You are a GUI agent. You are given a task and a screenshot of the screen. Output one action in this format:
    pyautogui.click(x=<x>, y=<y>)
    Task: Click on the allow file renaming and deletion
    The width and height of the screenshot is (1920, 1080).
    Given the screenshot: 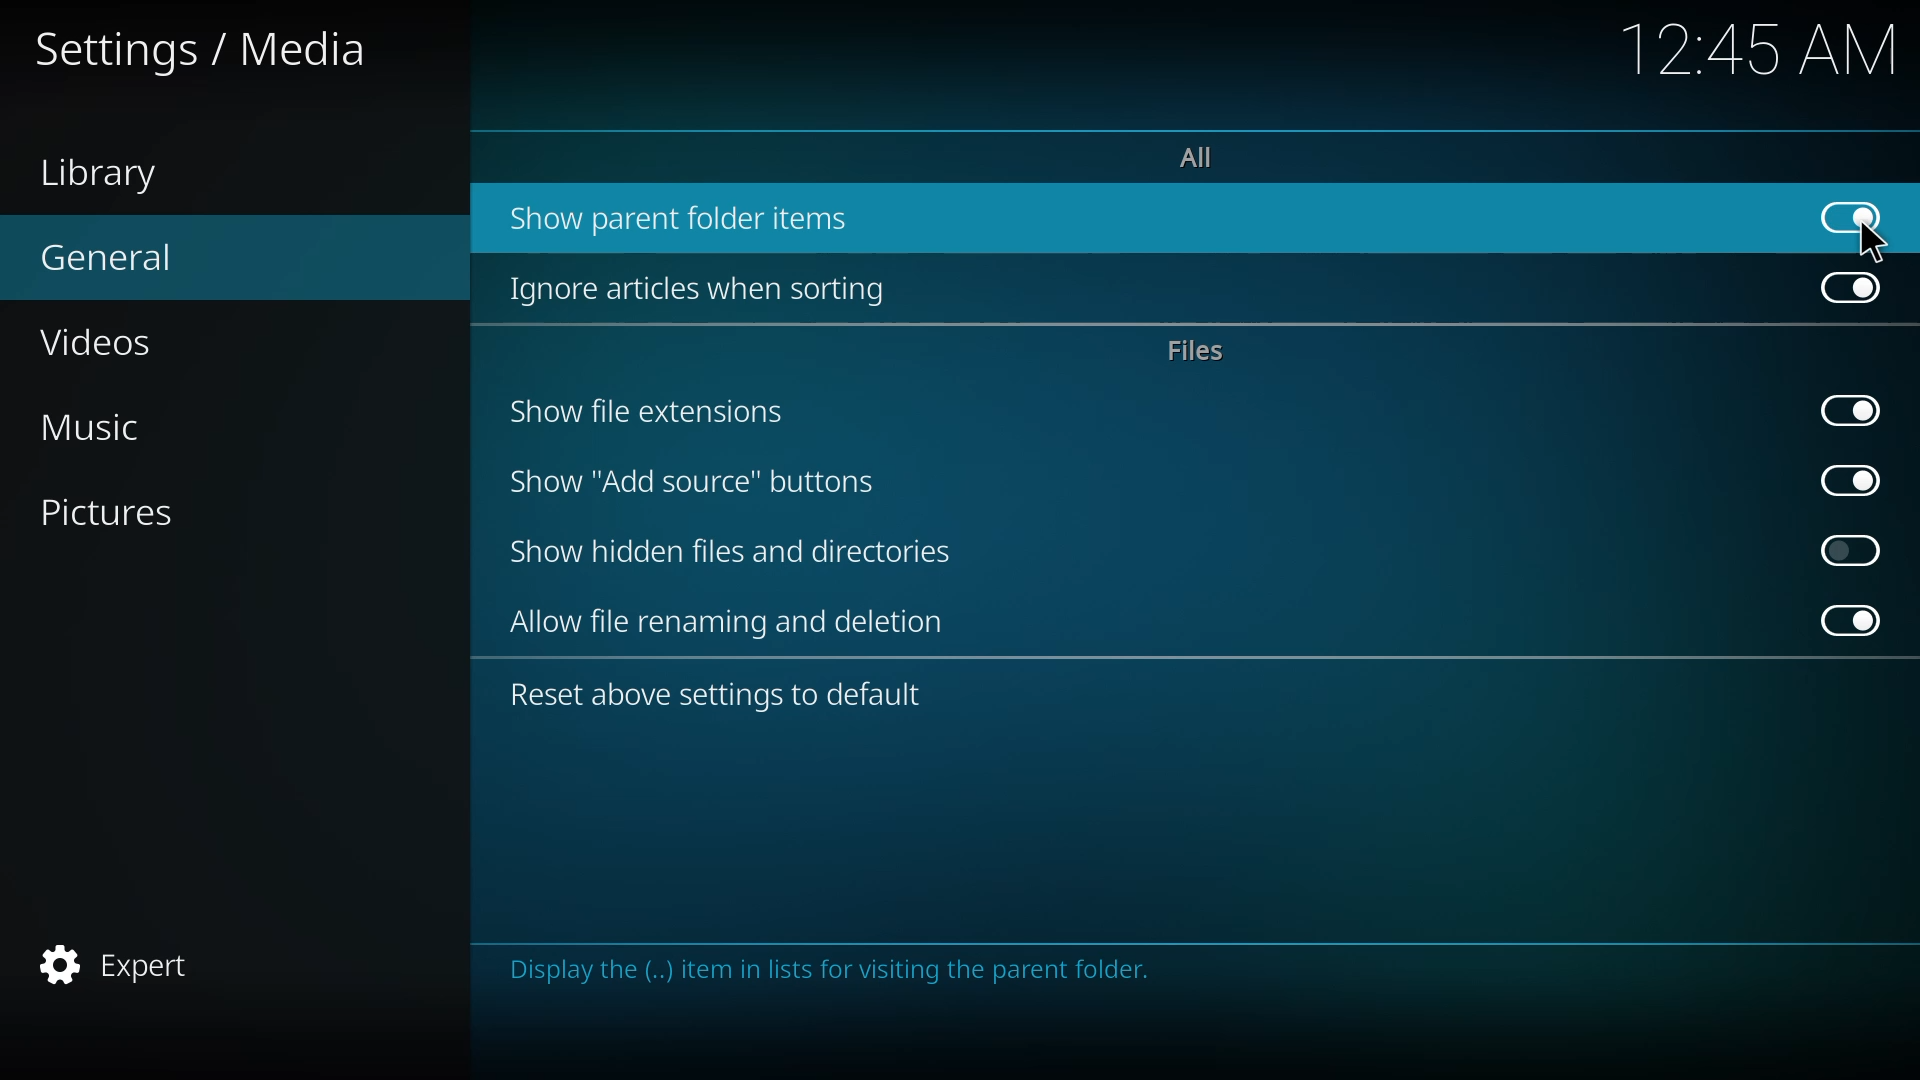 What is the action you would take?
    pyautogui.click(x=733, y=623)
    